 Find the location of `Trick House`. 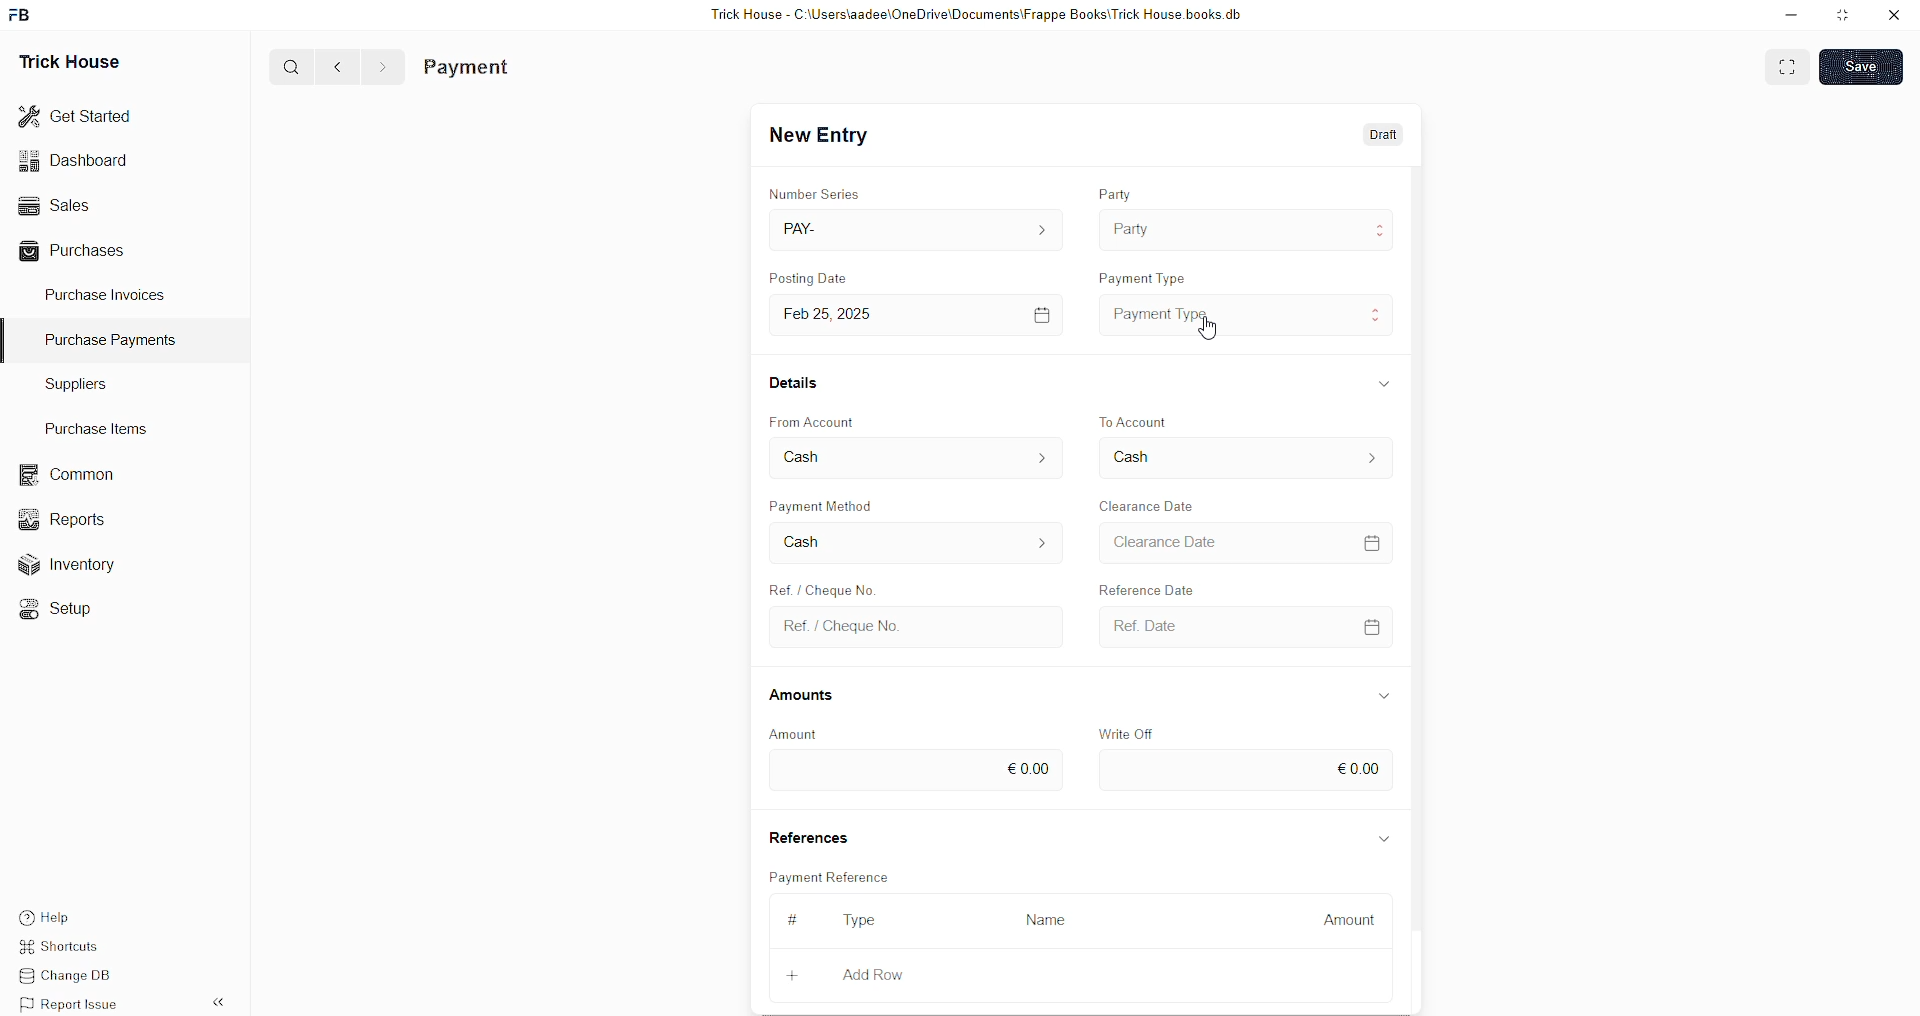

Trick House is located at coordinates (63, 60).